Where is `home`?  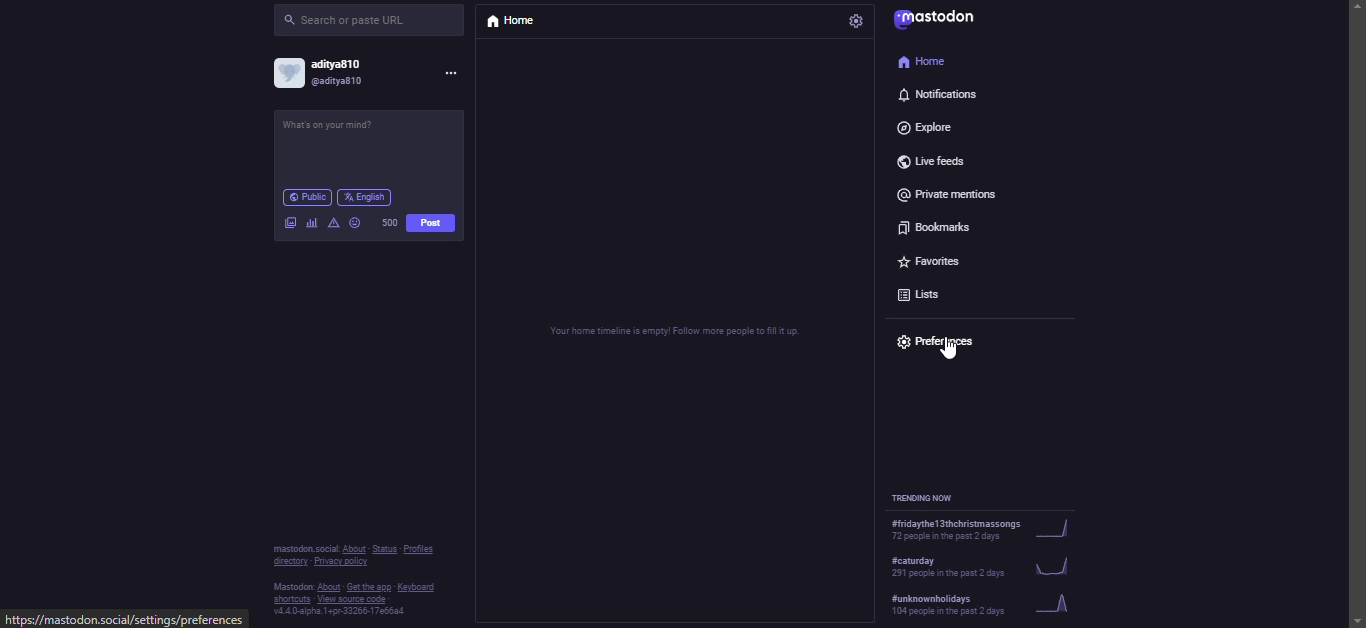 home is located at coordinates (923, 62).